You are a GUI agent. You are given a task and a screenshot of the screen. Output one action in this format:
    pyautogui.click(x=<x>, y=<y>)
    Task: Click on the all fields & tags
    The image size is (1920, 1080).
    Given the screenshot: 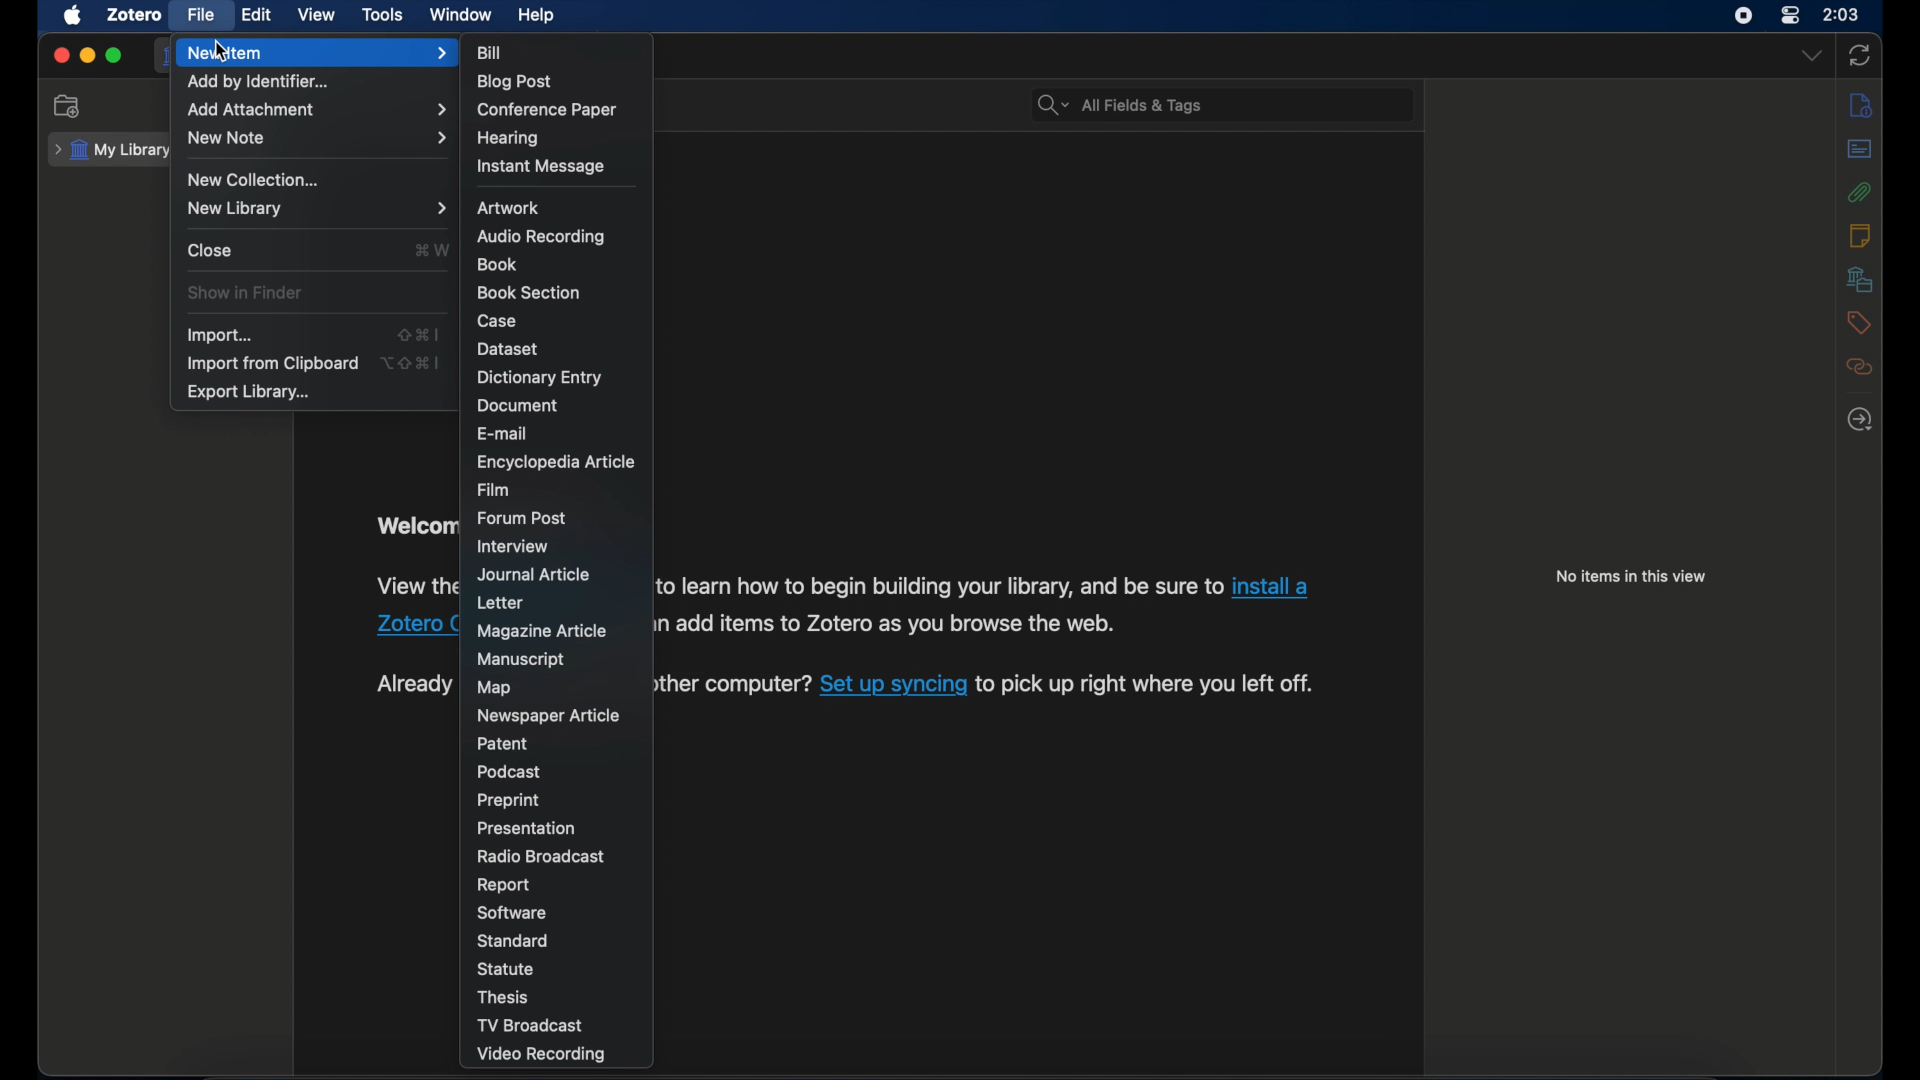 What is the action you would take?
    pyautogui.click(x=1118, y=105)
    